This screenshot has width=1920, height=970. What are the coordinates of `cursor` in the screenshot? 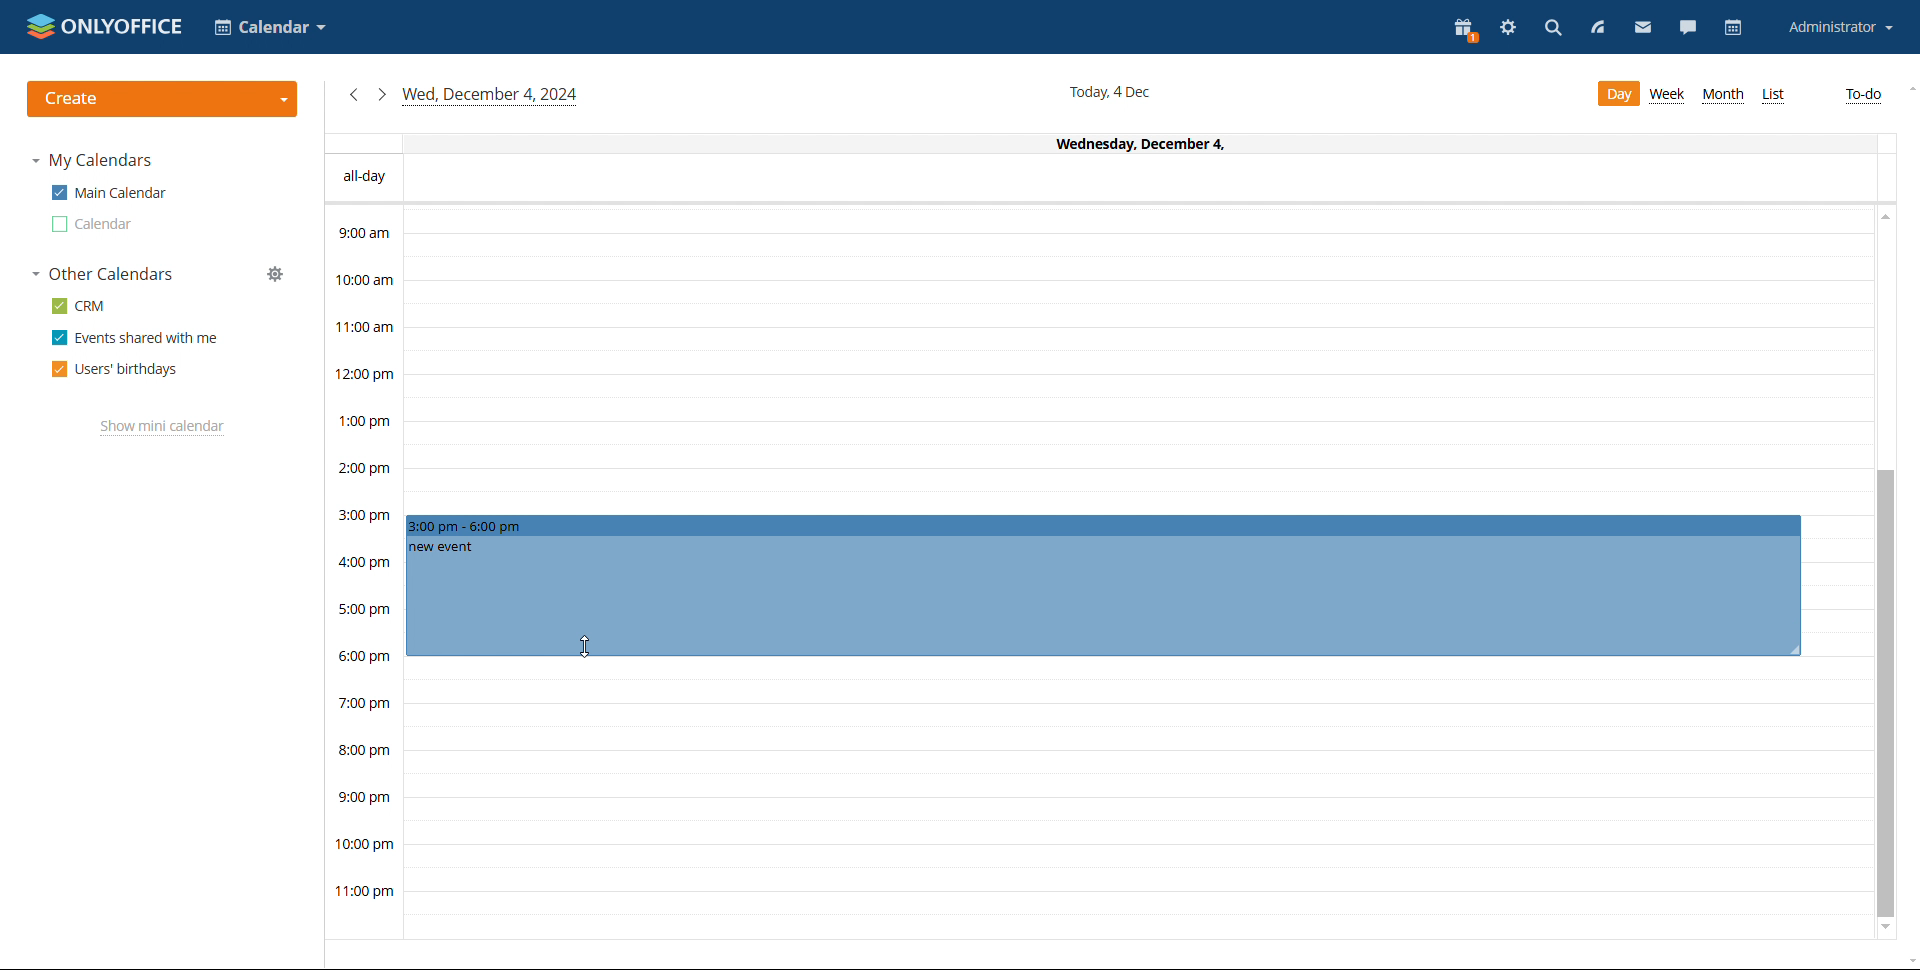 It's located at (585, 646).